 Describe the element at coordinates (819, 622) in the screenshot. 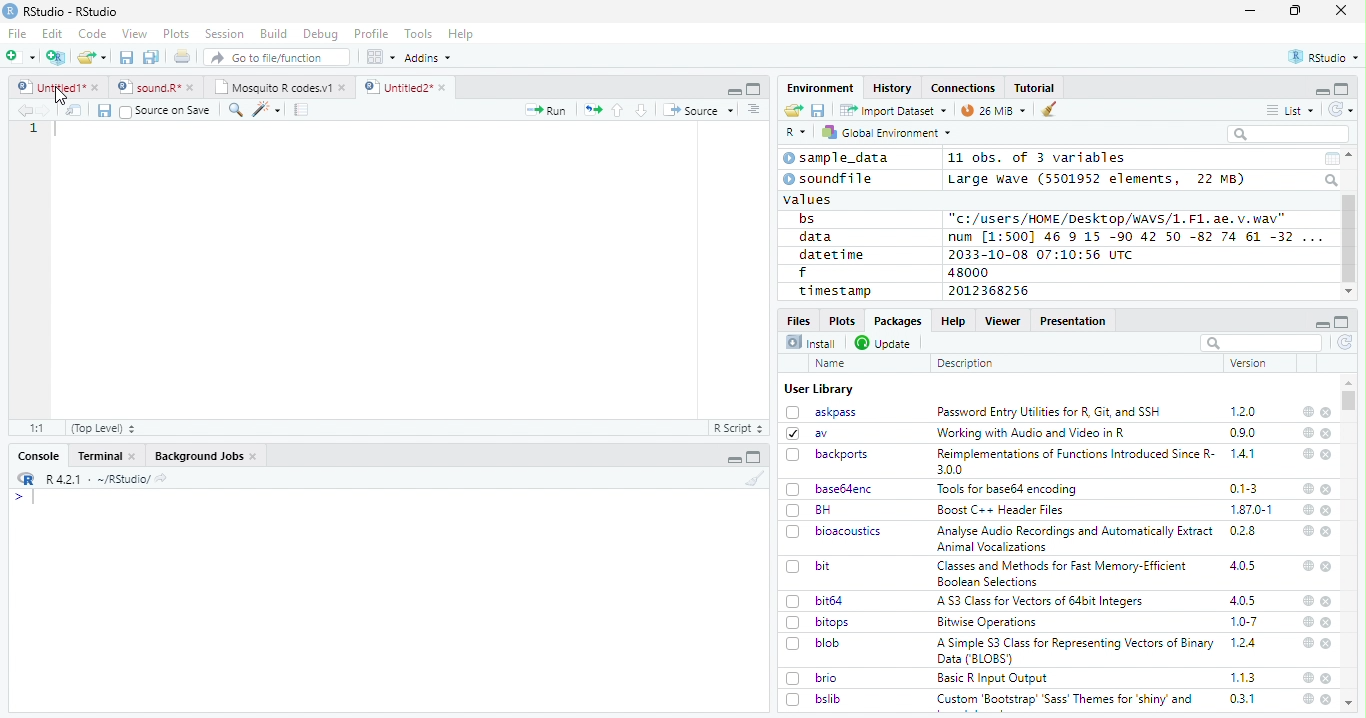

I see `bitops` at that location.